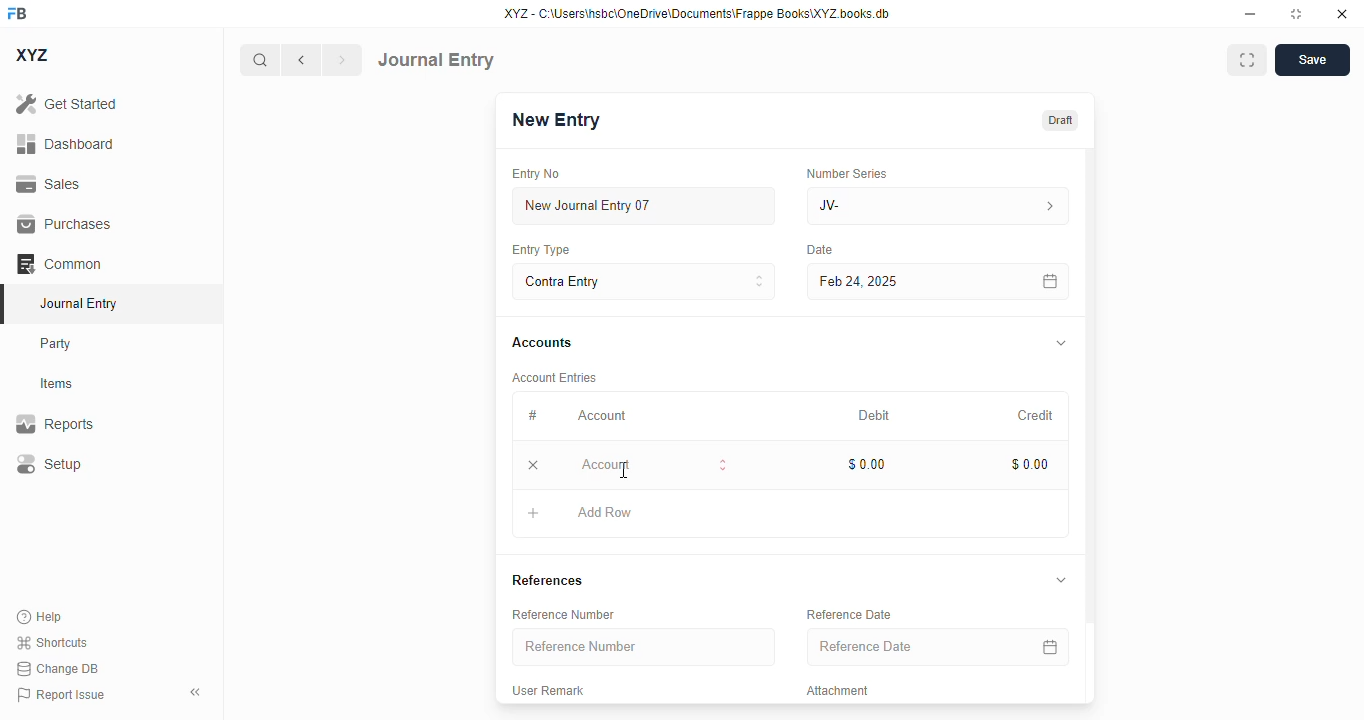  Describe the element at coordinates (938, 206) in the screenshot. I see `JV-` at that location.